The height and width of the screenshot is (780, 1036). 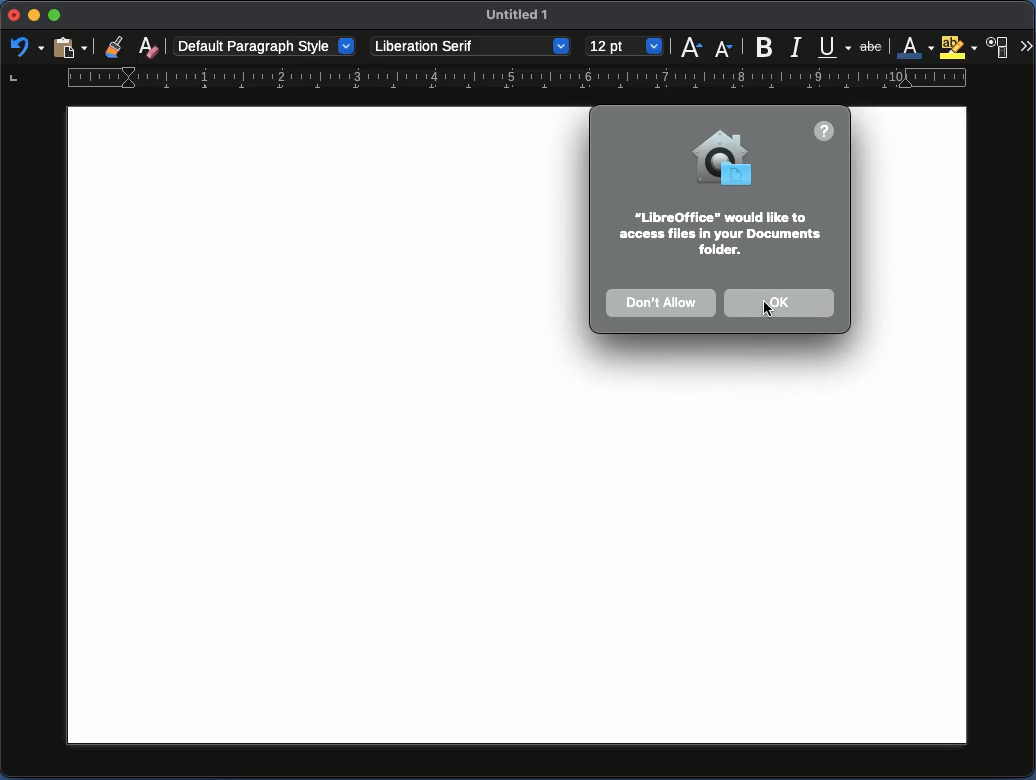 What do you see at coordinates (521, 18) in the screenshot?
I see `Name` at bounding box center [521, 18].